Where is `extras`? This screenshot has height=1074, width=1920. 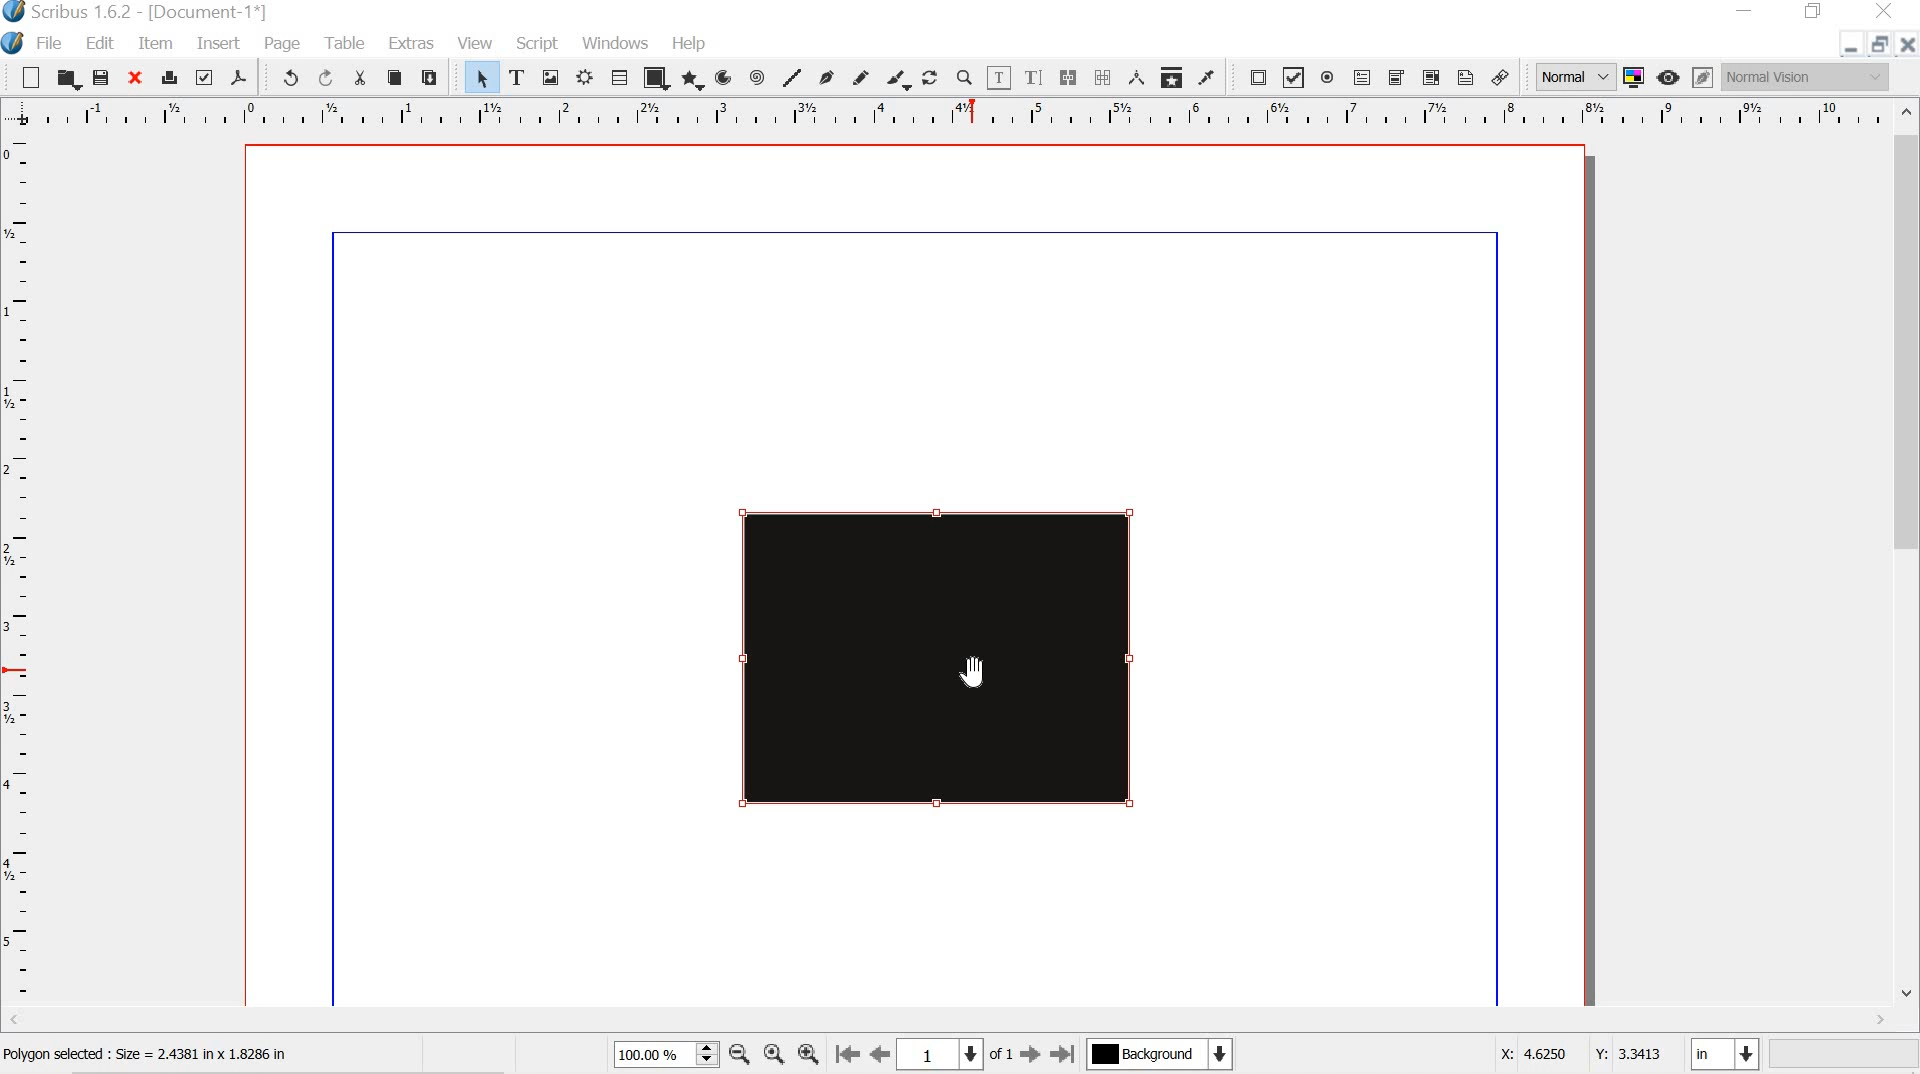 extras is located at coordinates (410, 44).